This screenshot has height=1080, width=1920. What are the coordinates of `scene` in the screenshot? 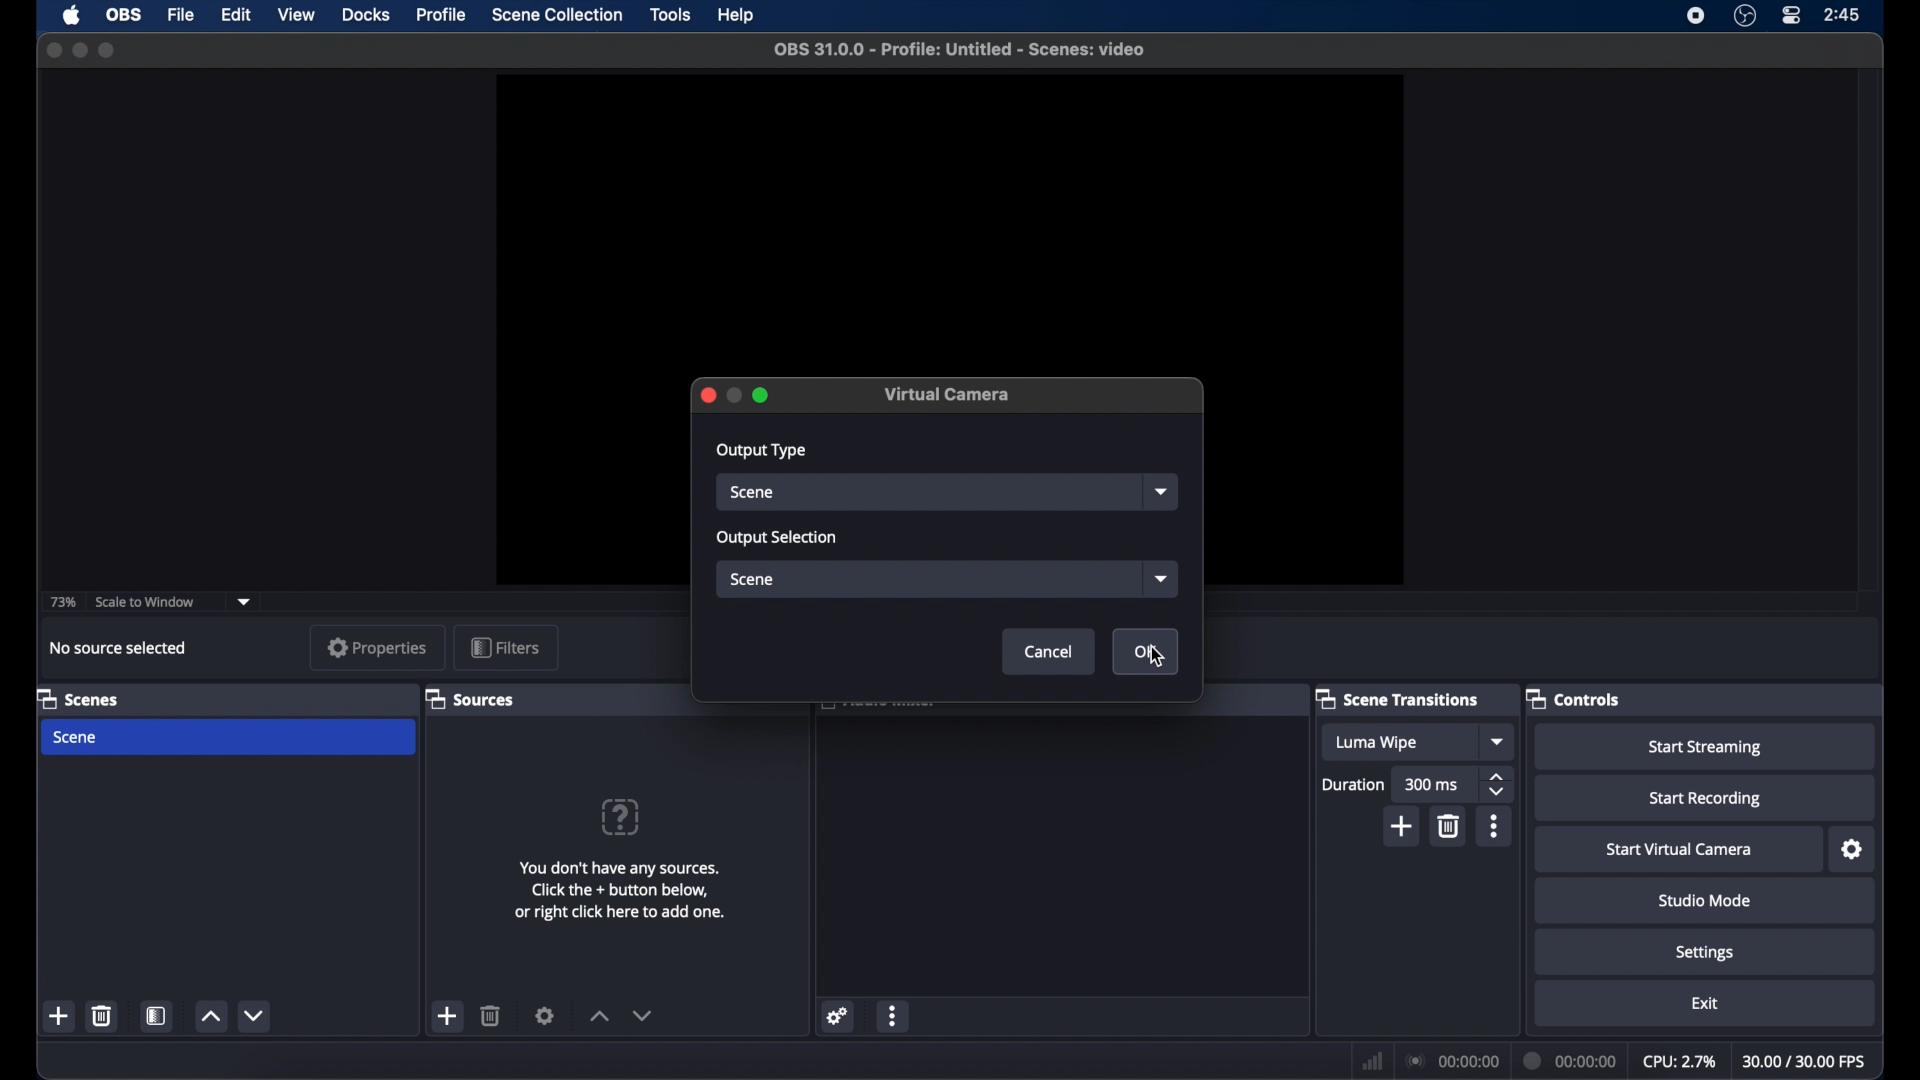 It's located at (228, 738).